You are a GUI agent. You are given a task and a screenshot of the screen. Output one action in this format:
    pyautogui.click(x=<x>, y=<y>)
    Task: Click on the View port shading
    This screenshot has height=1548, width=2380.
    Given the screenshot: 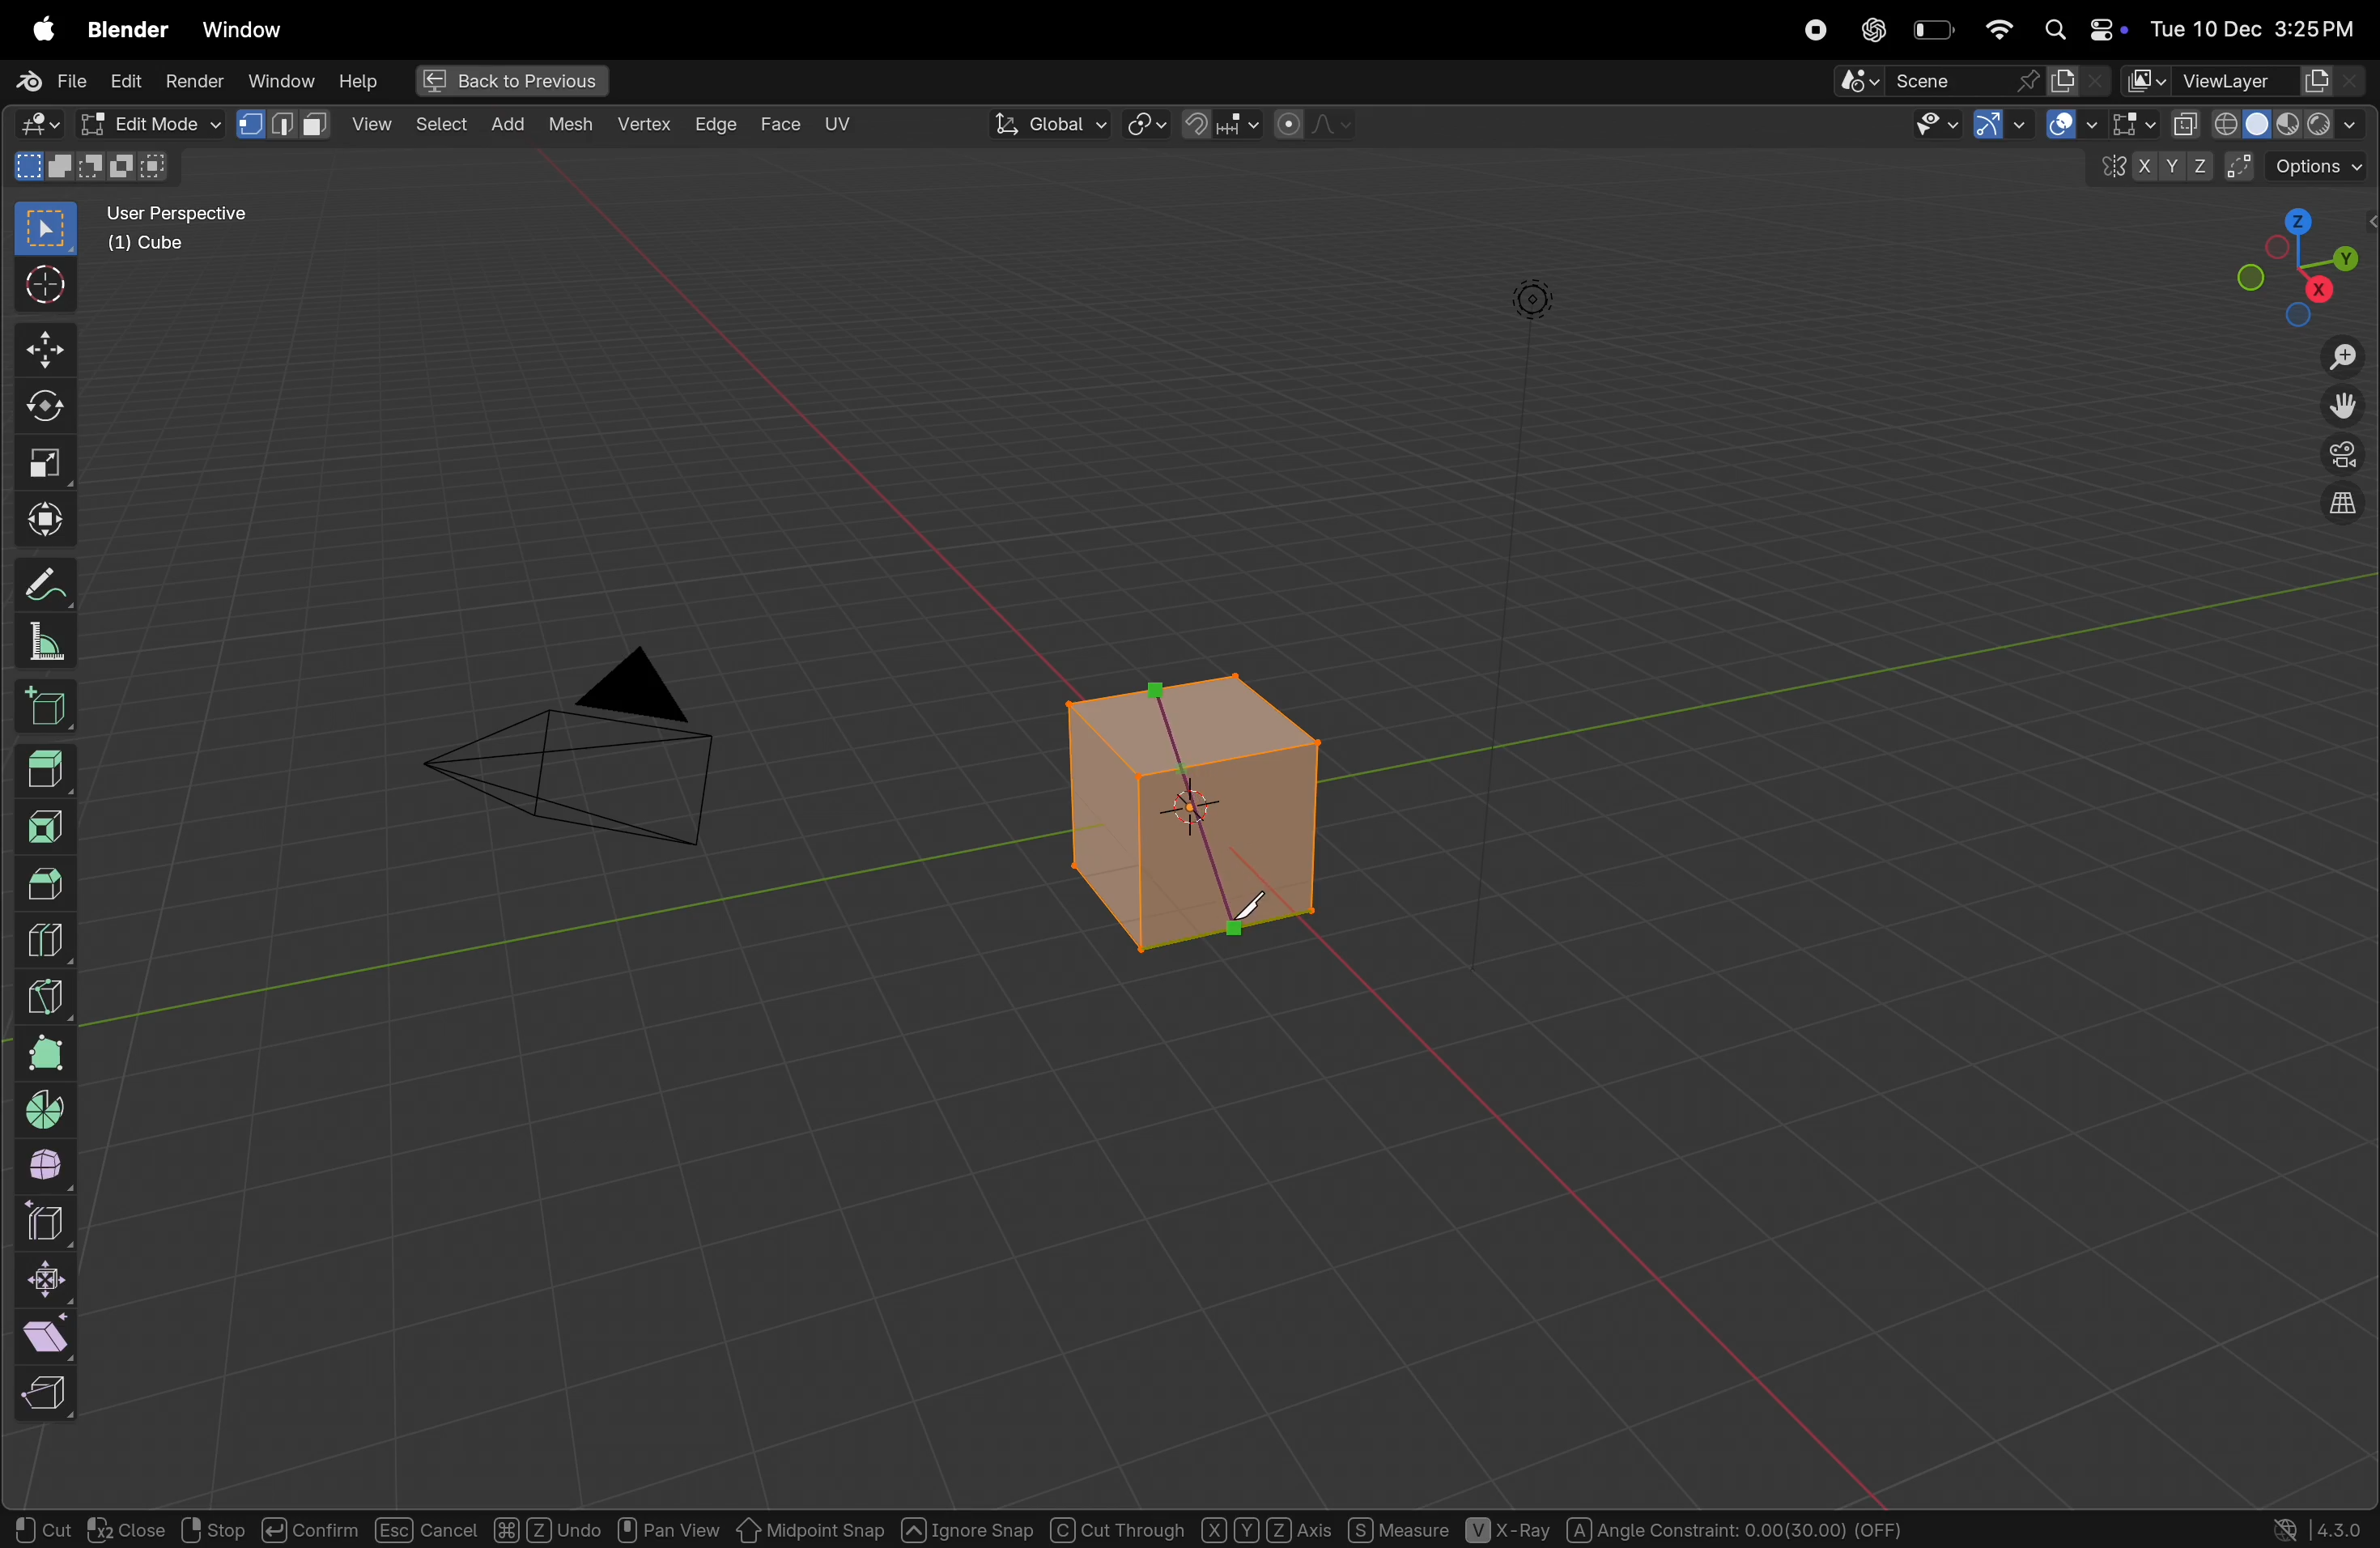 What is the action you would take?
    pyautogui.click(x=2267, y=123)
    